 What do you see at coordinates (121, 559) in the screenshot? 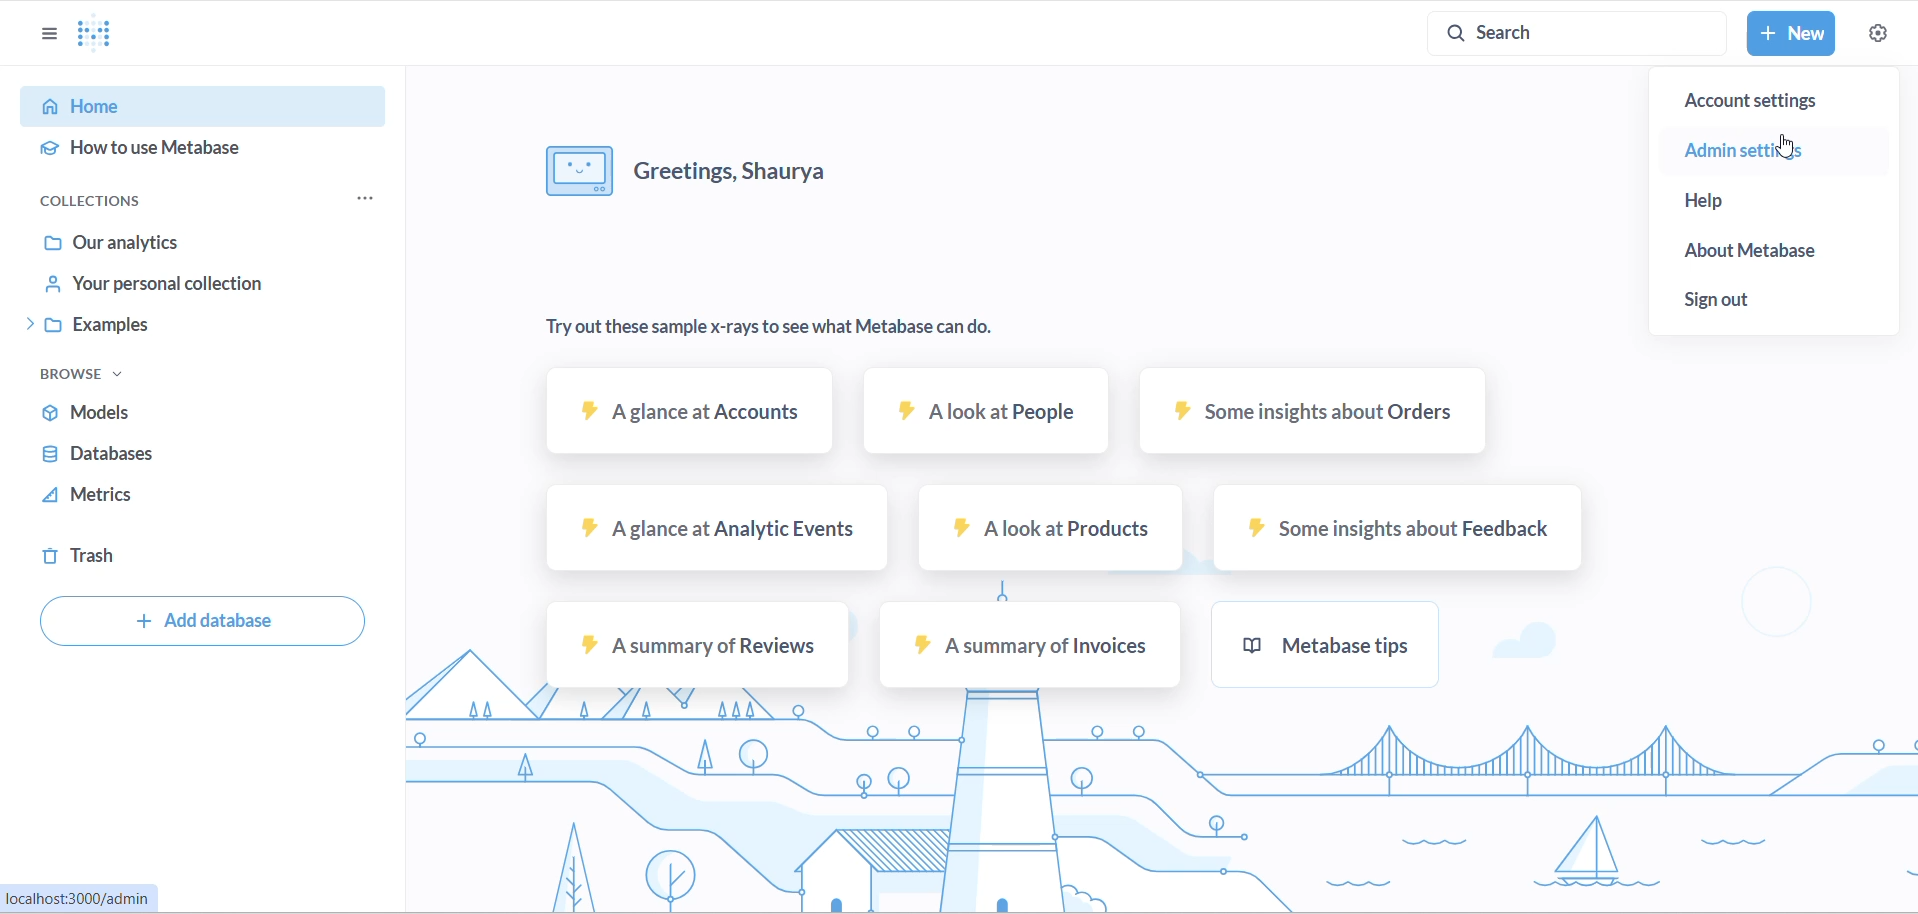
I see `trash` at bounding box center [121, 559].